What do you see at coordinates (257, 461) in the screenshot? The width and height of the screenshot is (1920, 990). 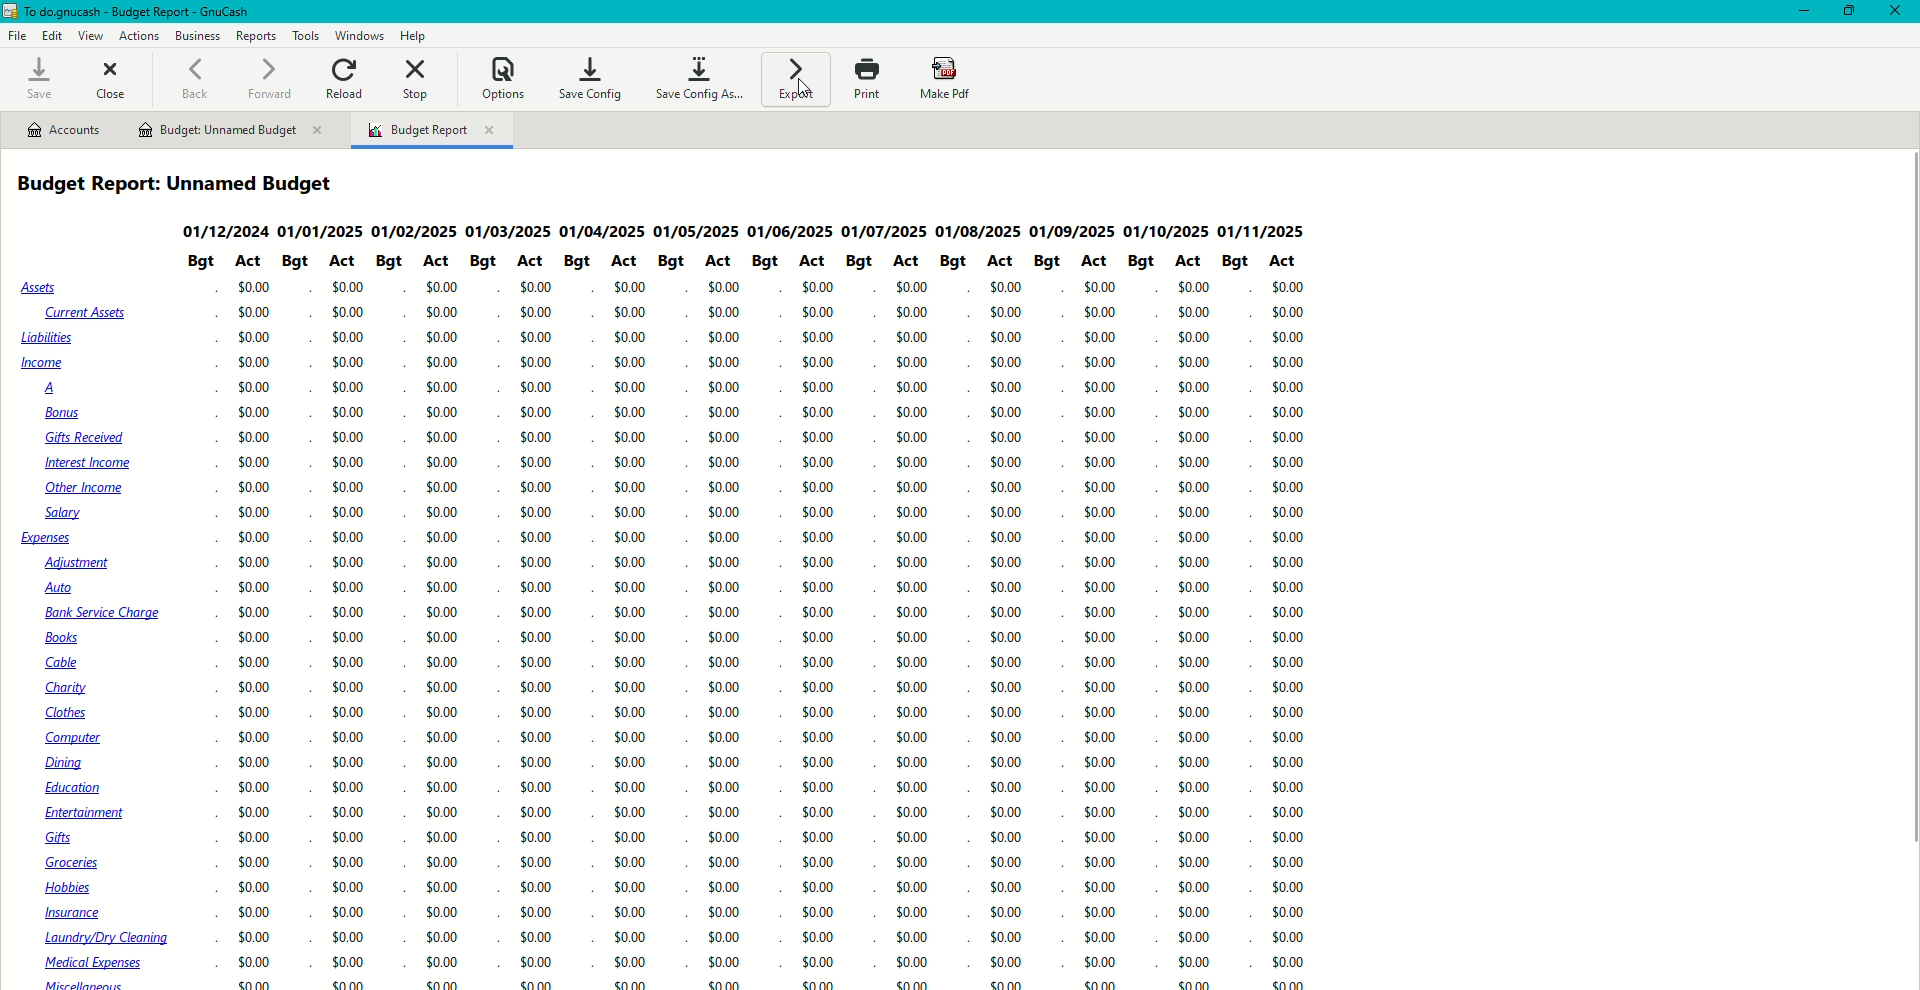 I see `0.00` at bounding box center [257, 461].